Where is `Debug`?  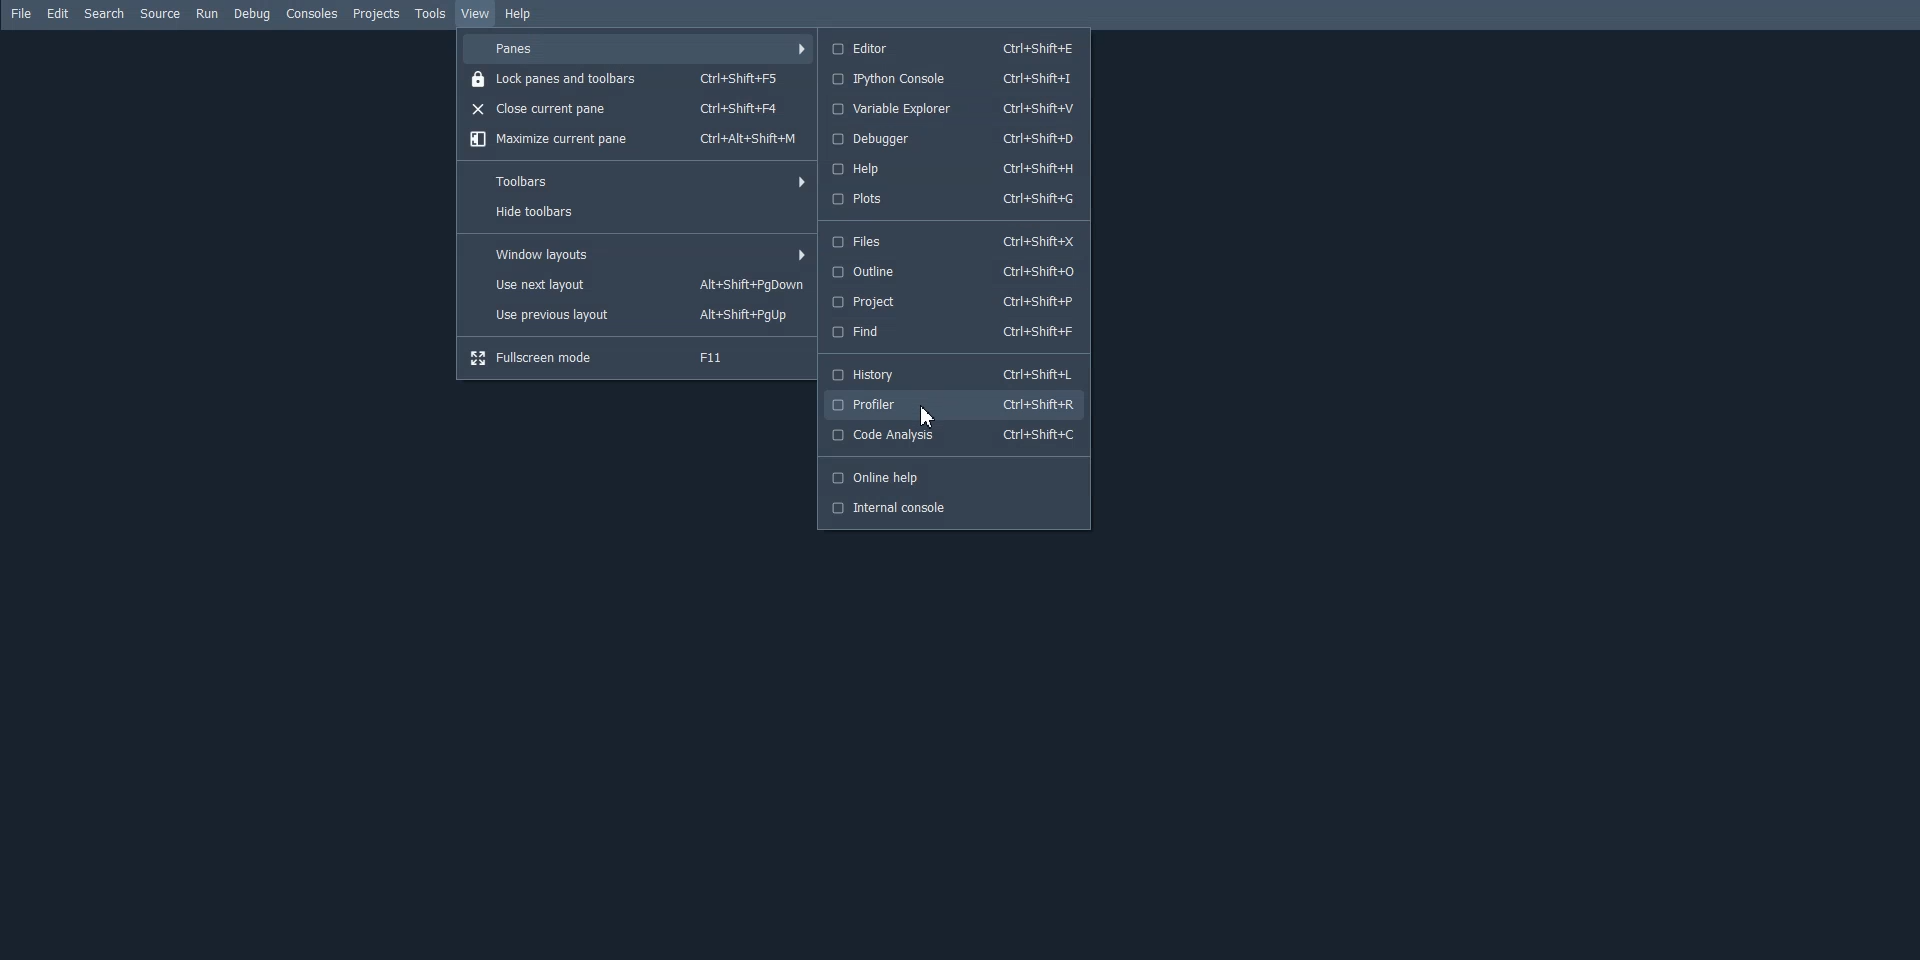 Debug is located at coordinates (251, 15).